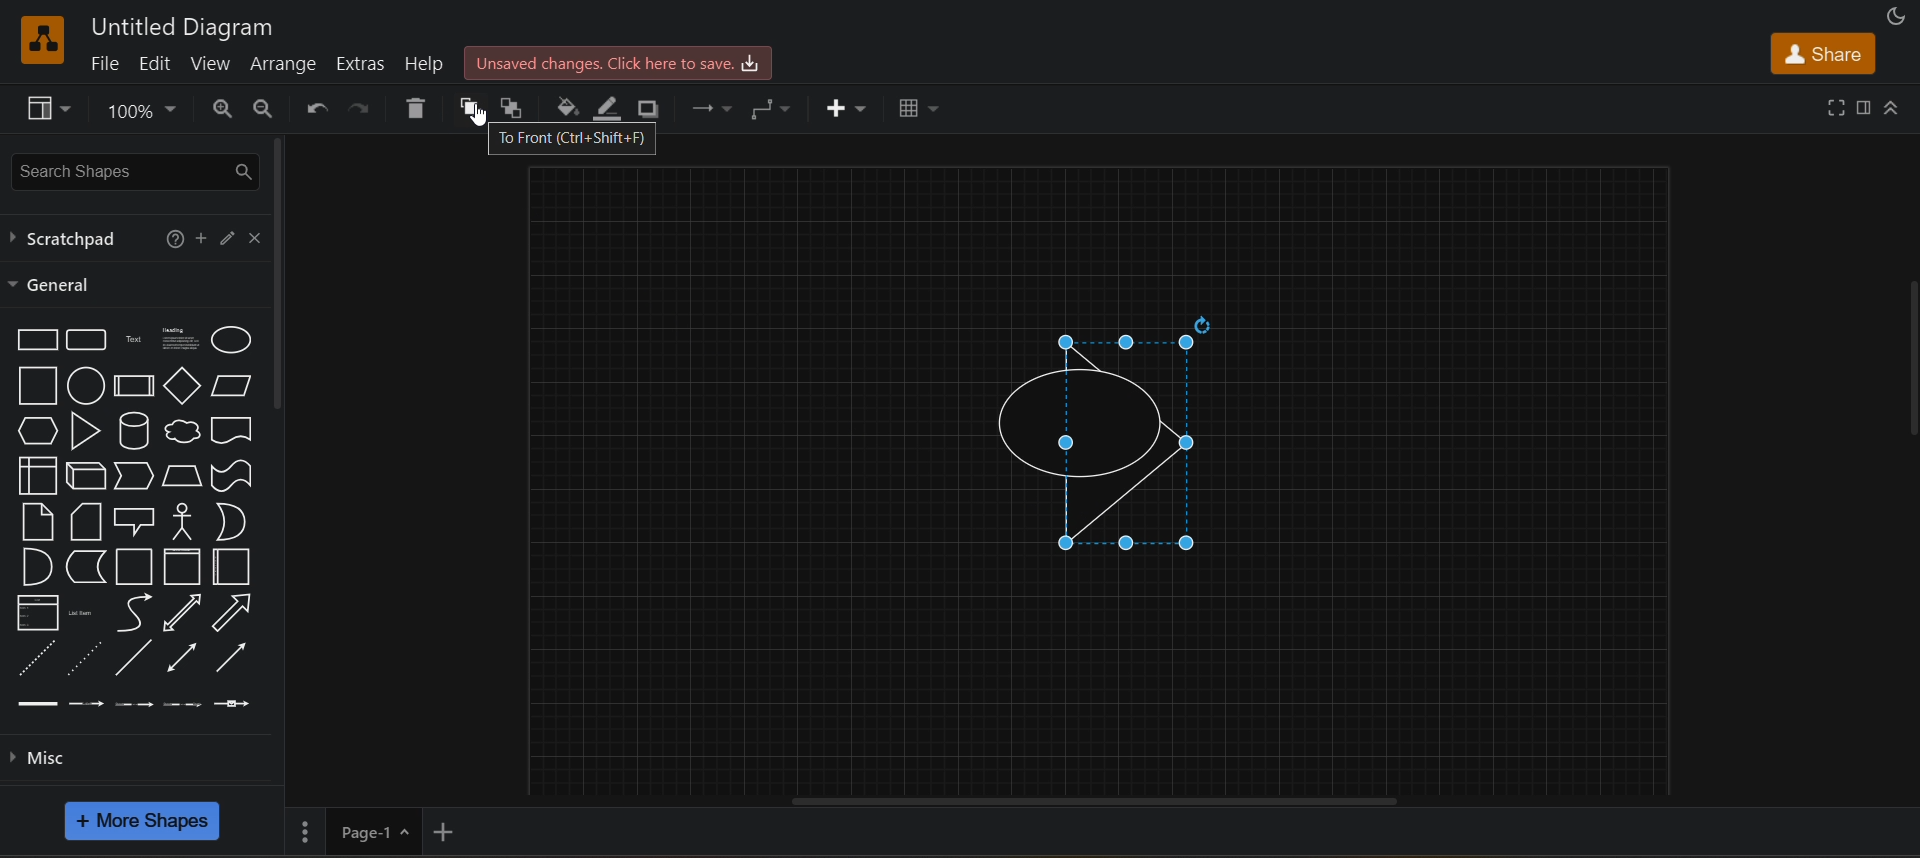  Describe the element at coordinates (52, 759) in the screenshot. I see `misc` at that location.